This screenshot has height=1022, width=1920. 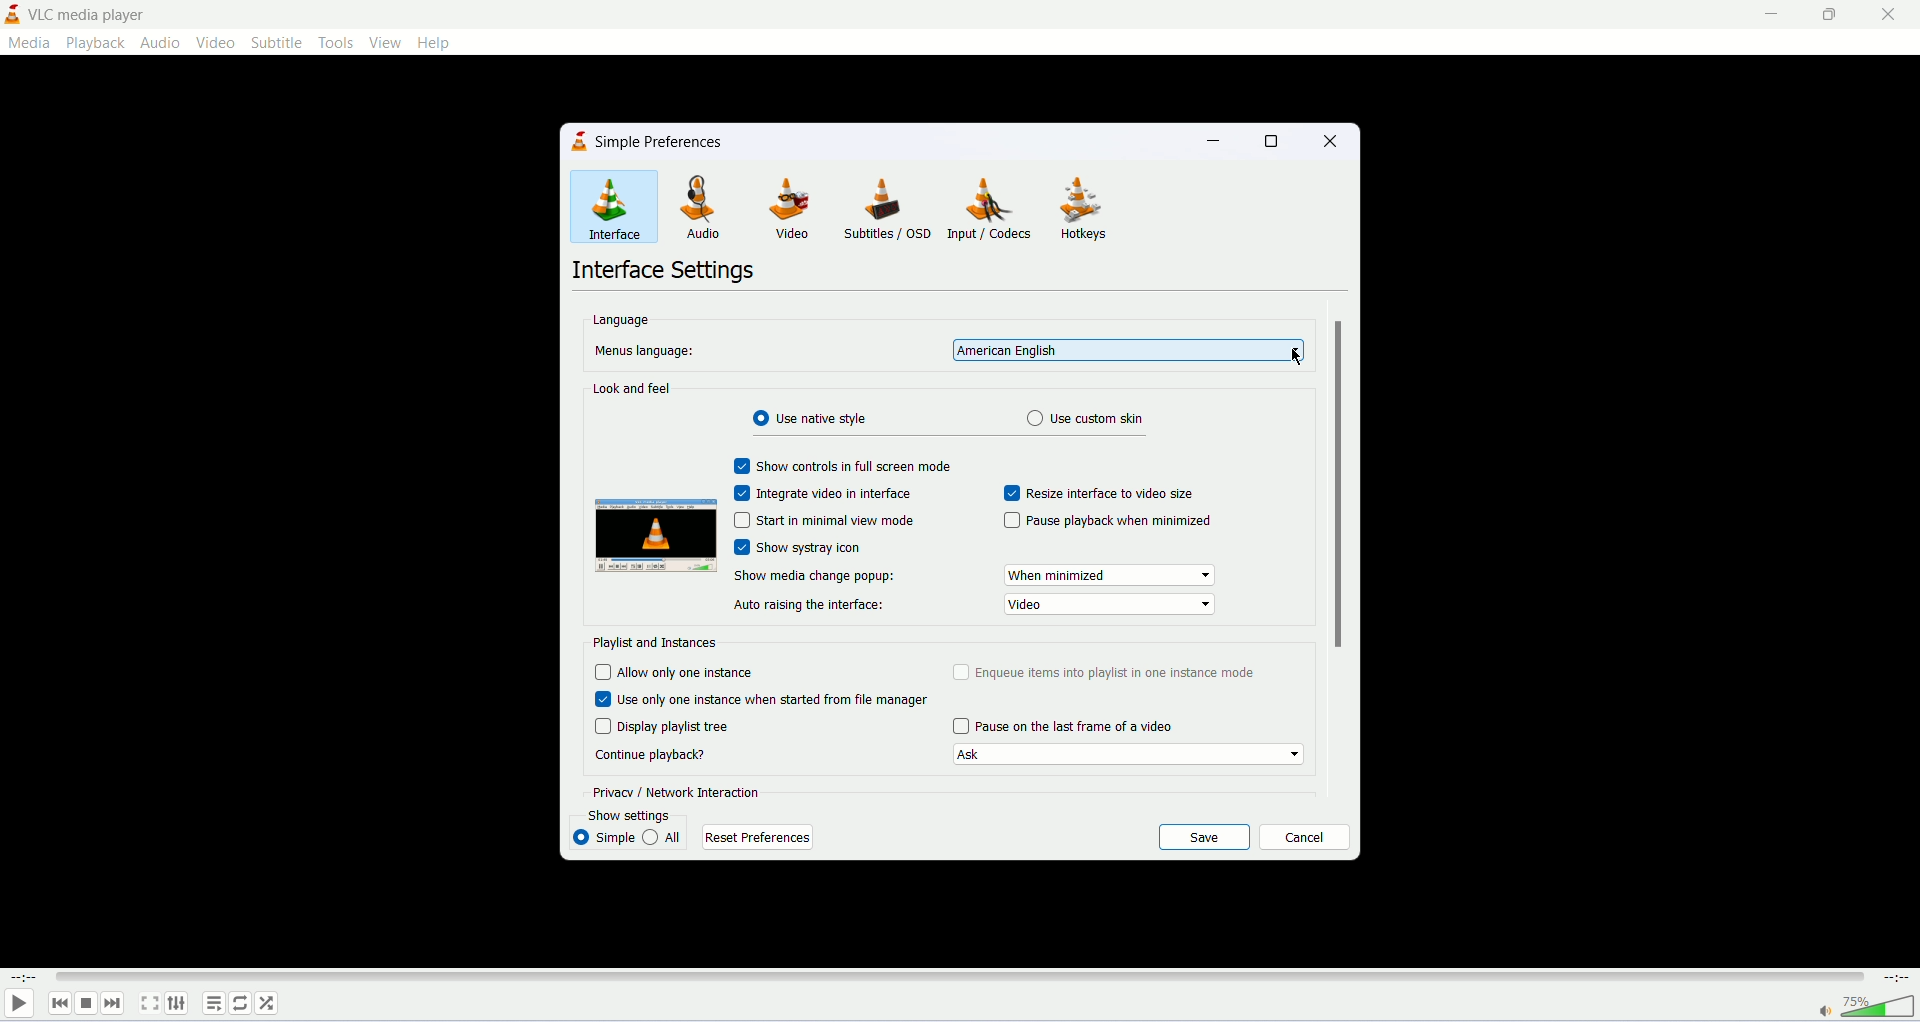 What do you see at coordinates (1107, 519) in the screenshot?
I see `pause playback when minimized` at bounding box center [1107, 519].